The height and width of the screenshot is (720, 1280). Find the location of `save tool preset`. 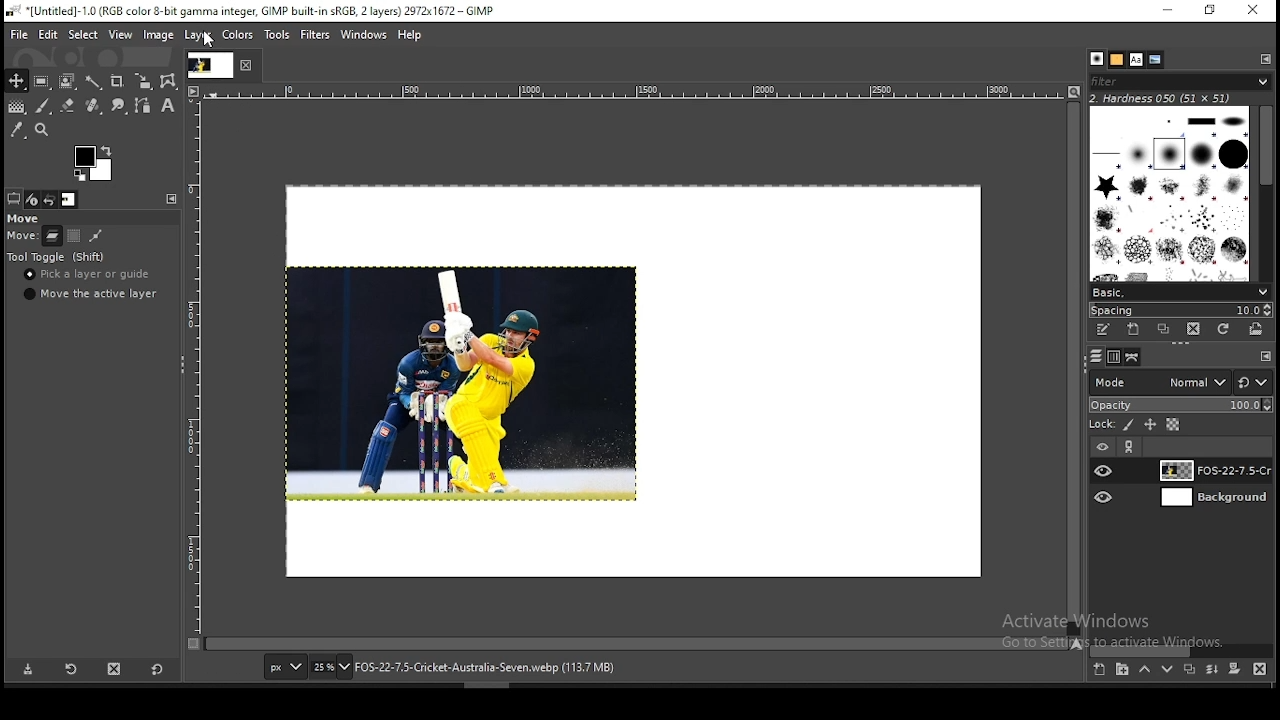

save tool preset is located at coordinates (29, 670).